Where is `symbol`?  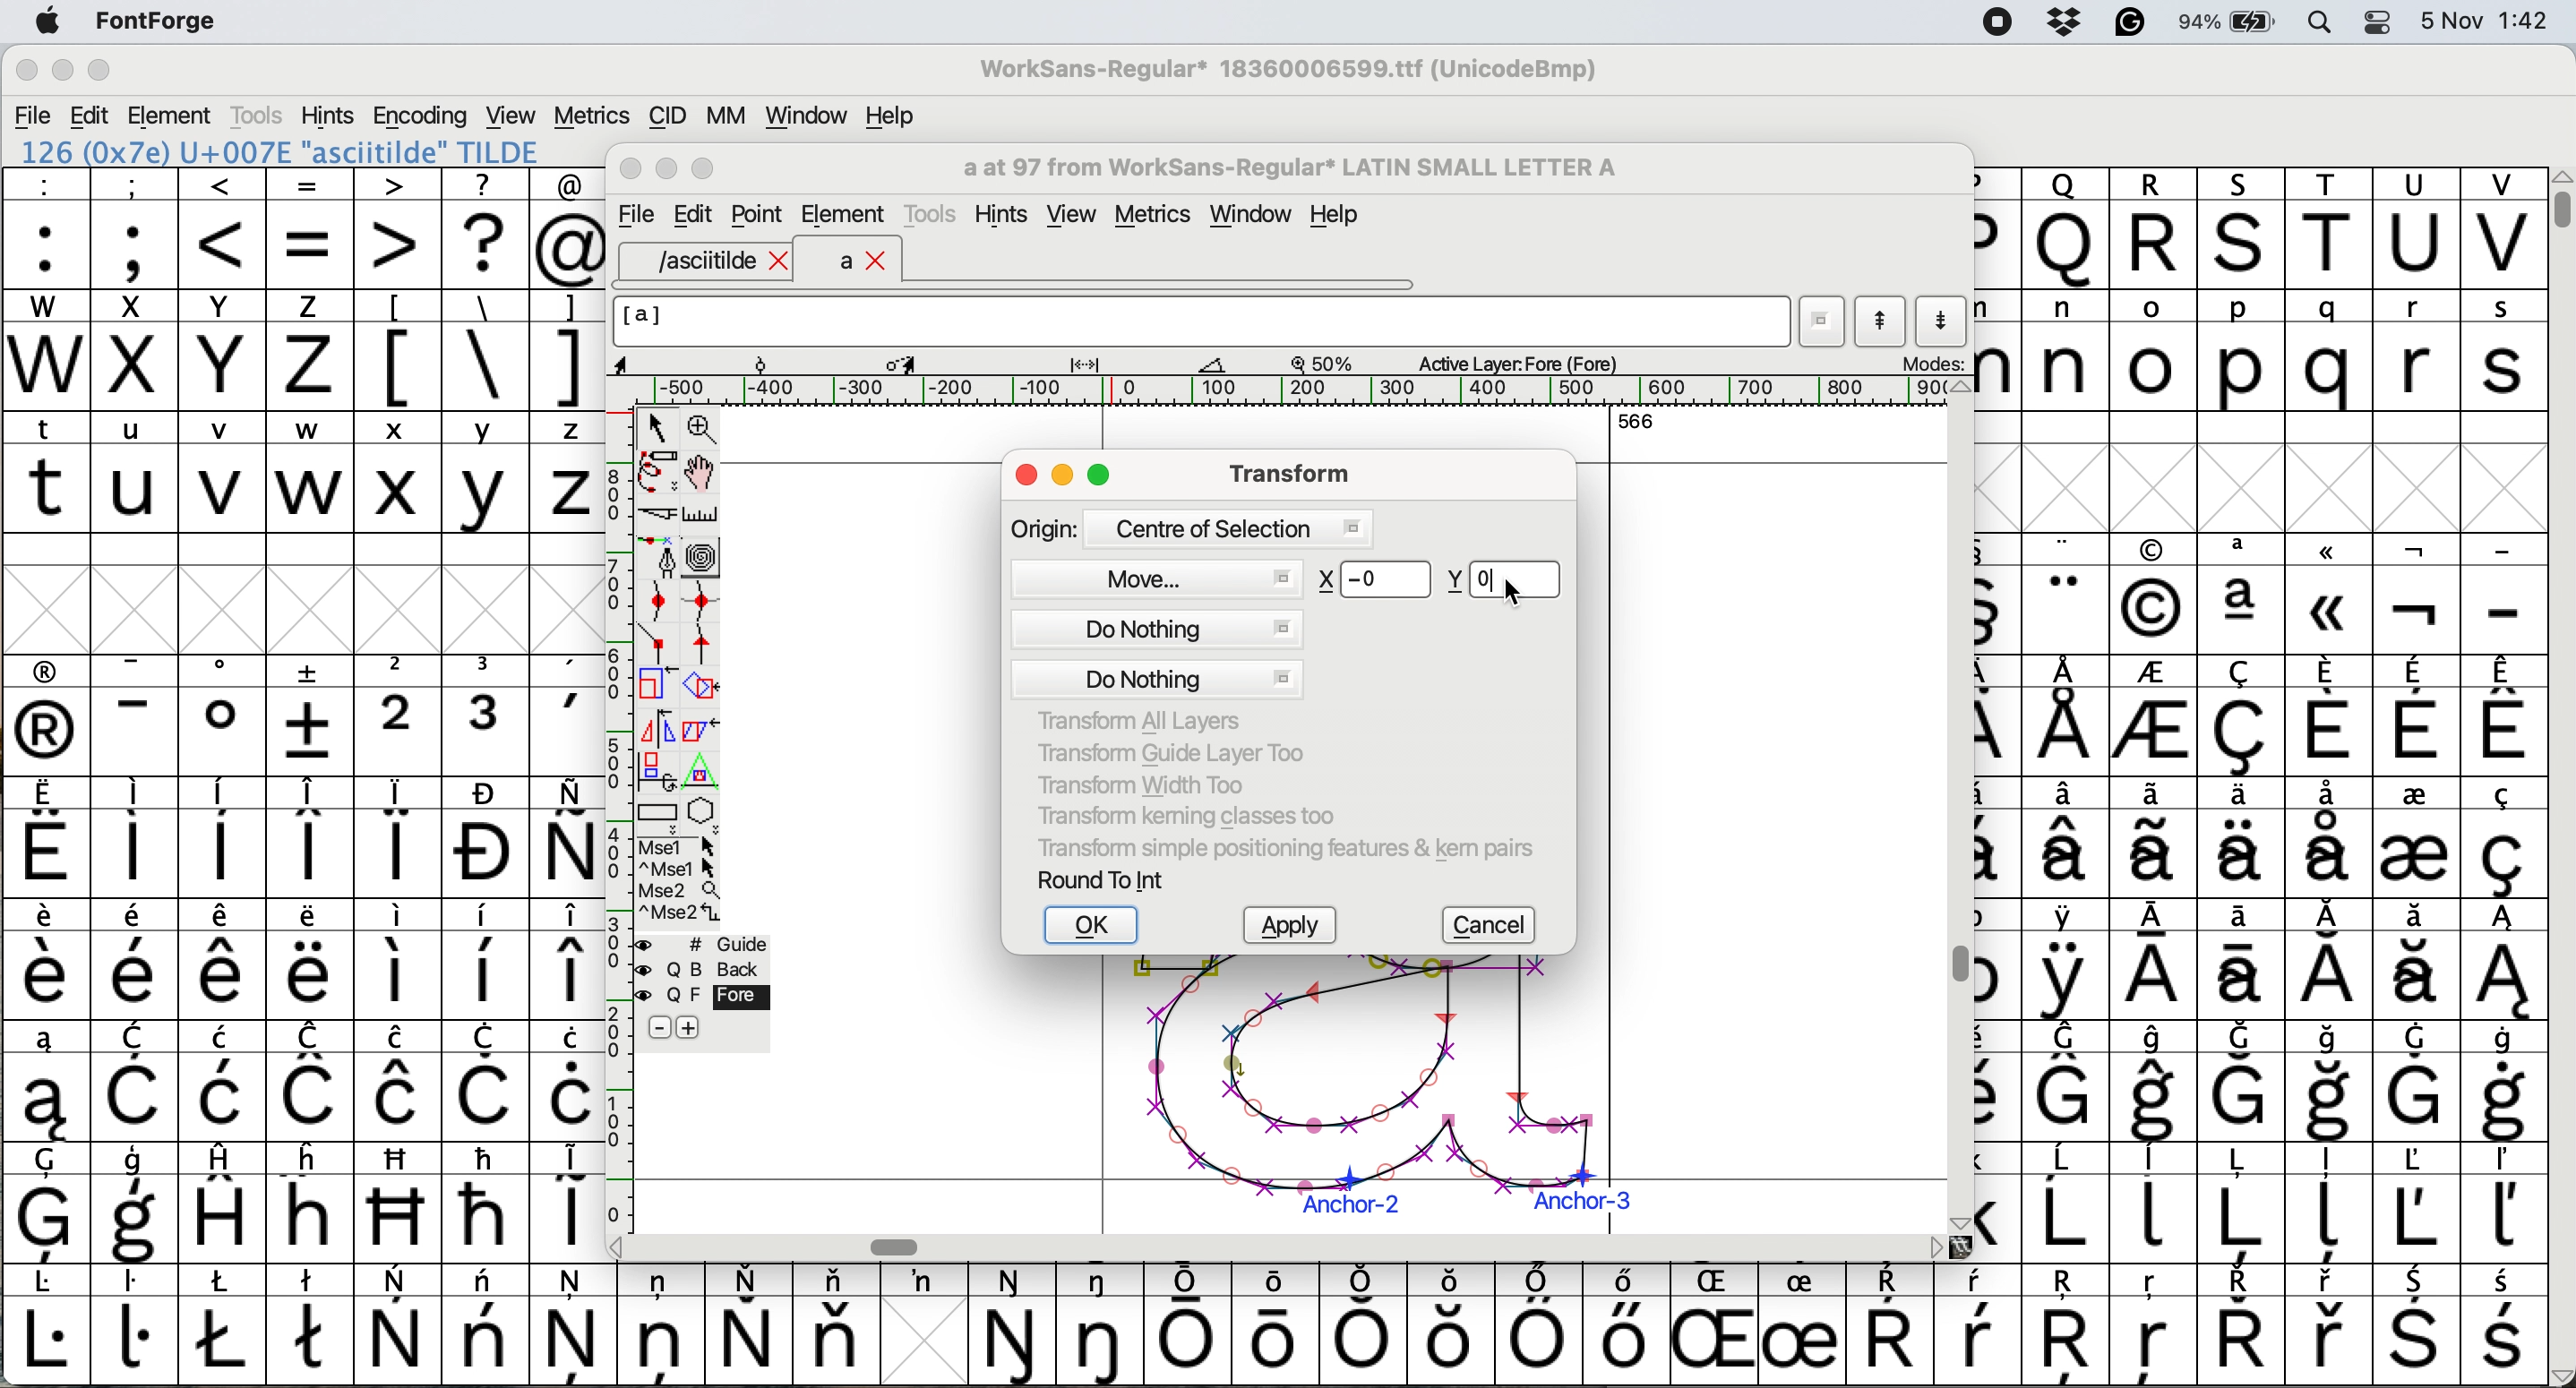 symbol is located at coordinates (1104, 1324).